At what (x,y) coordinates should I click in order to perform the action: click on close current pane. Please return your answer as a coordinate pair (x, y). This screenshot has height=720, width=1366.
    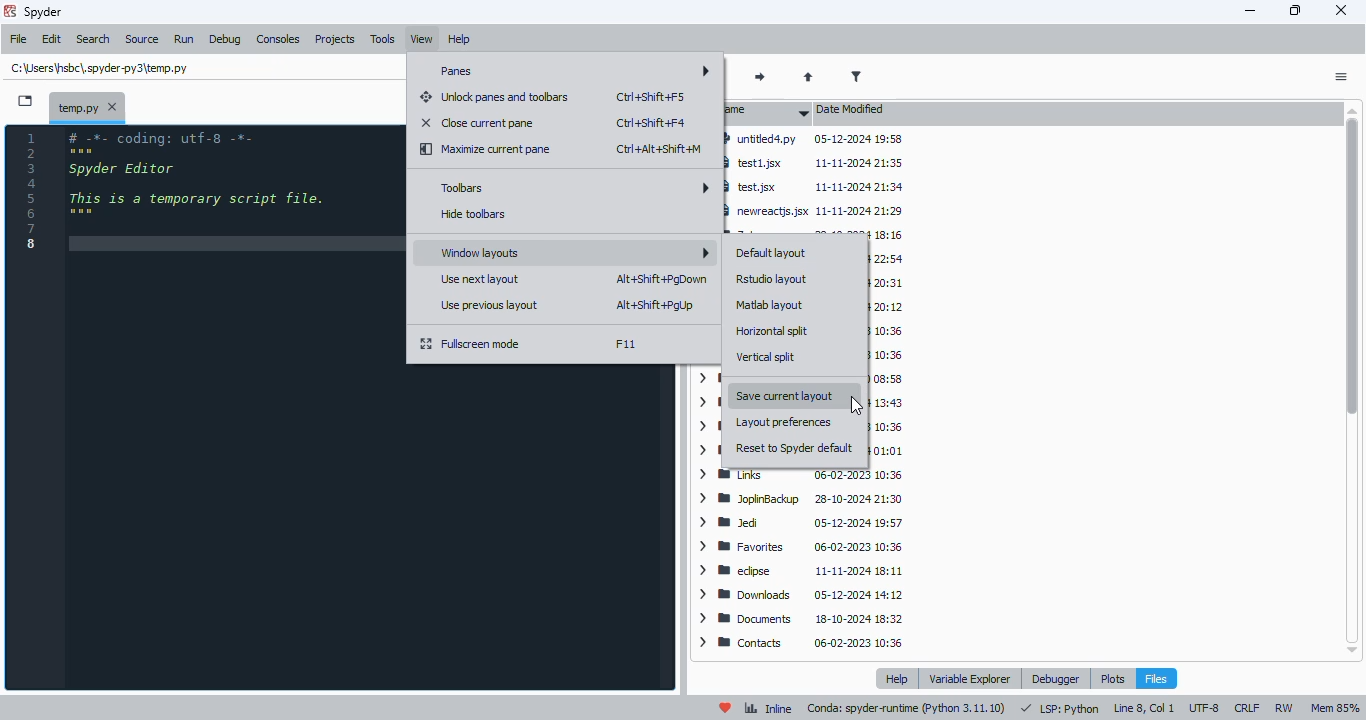
    Looking at the image, I should click on (477, 123).